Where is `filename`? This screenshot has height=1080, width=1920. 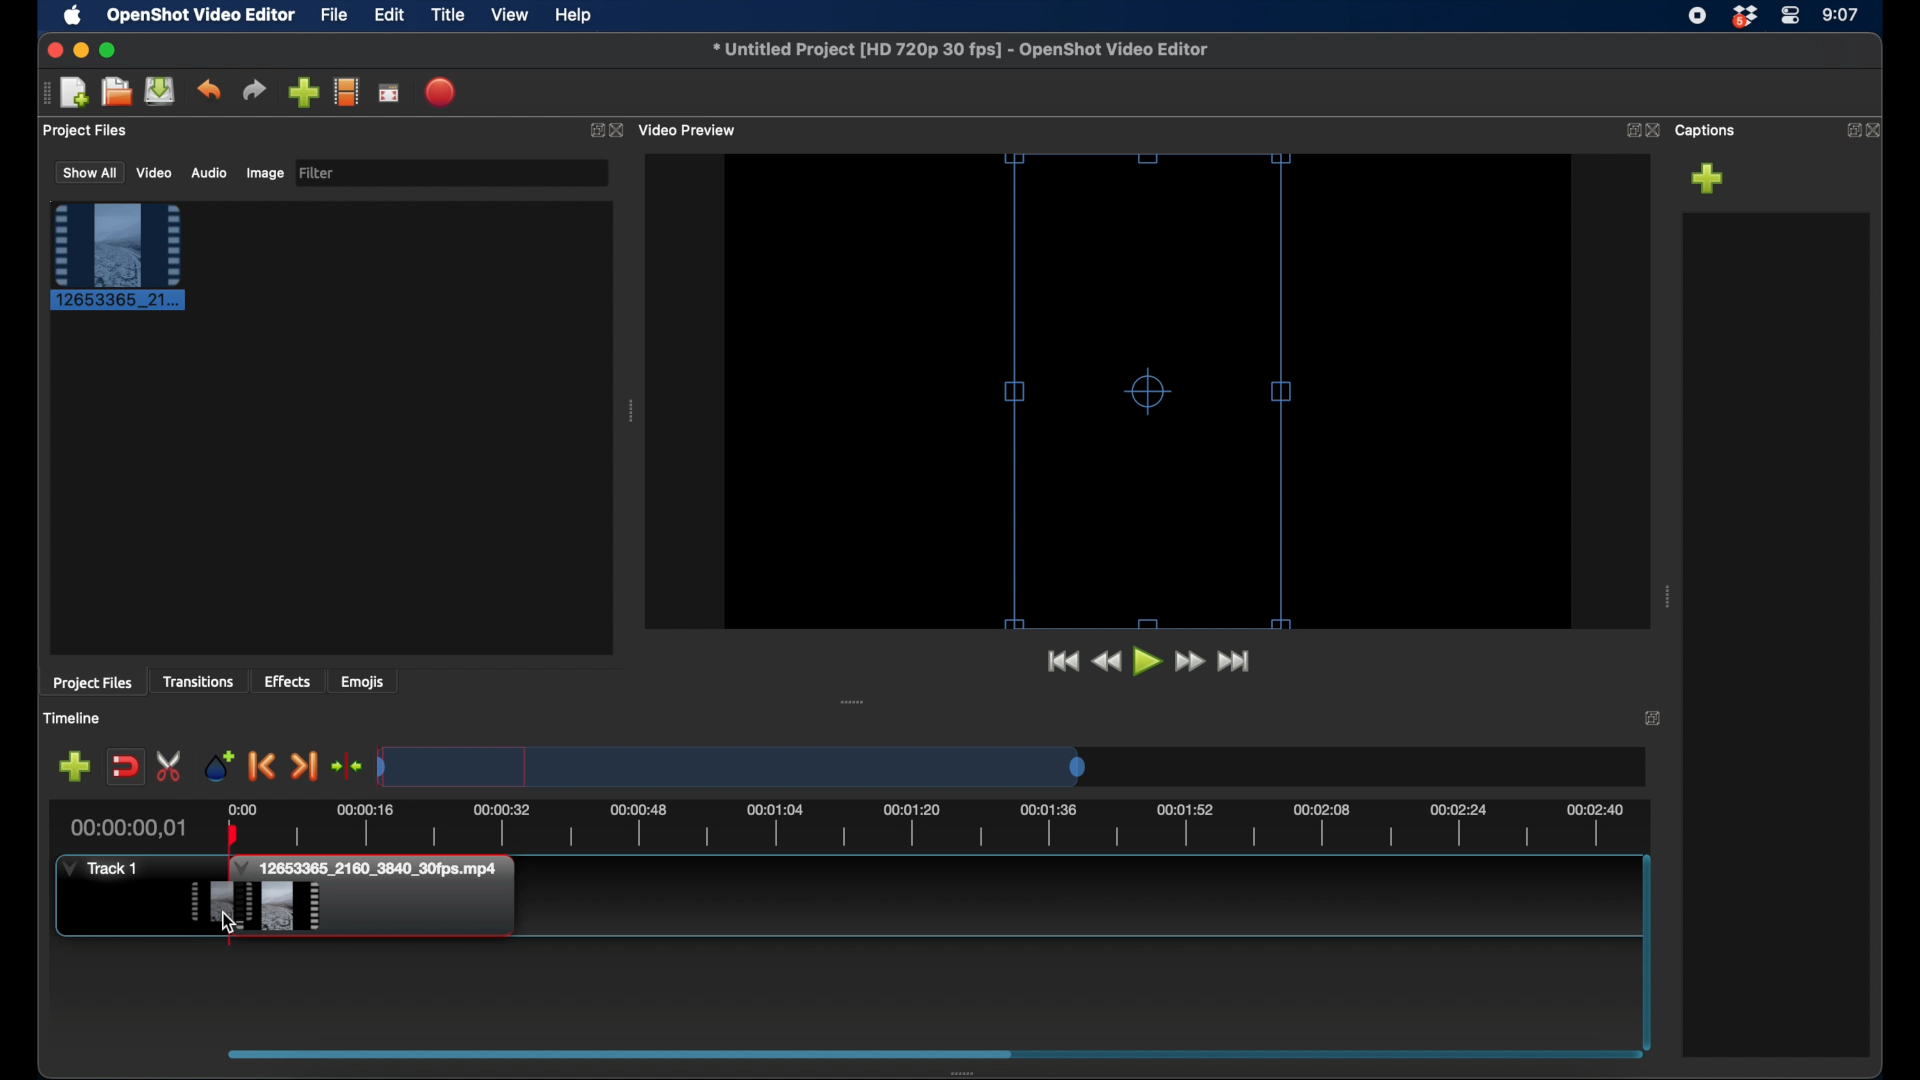 filename is located at coordinates (959, 49).